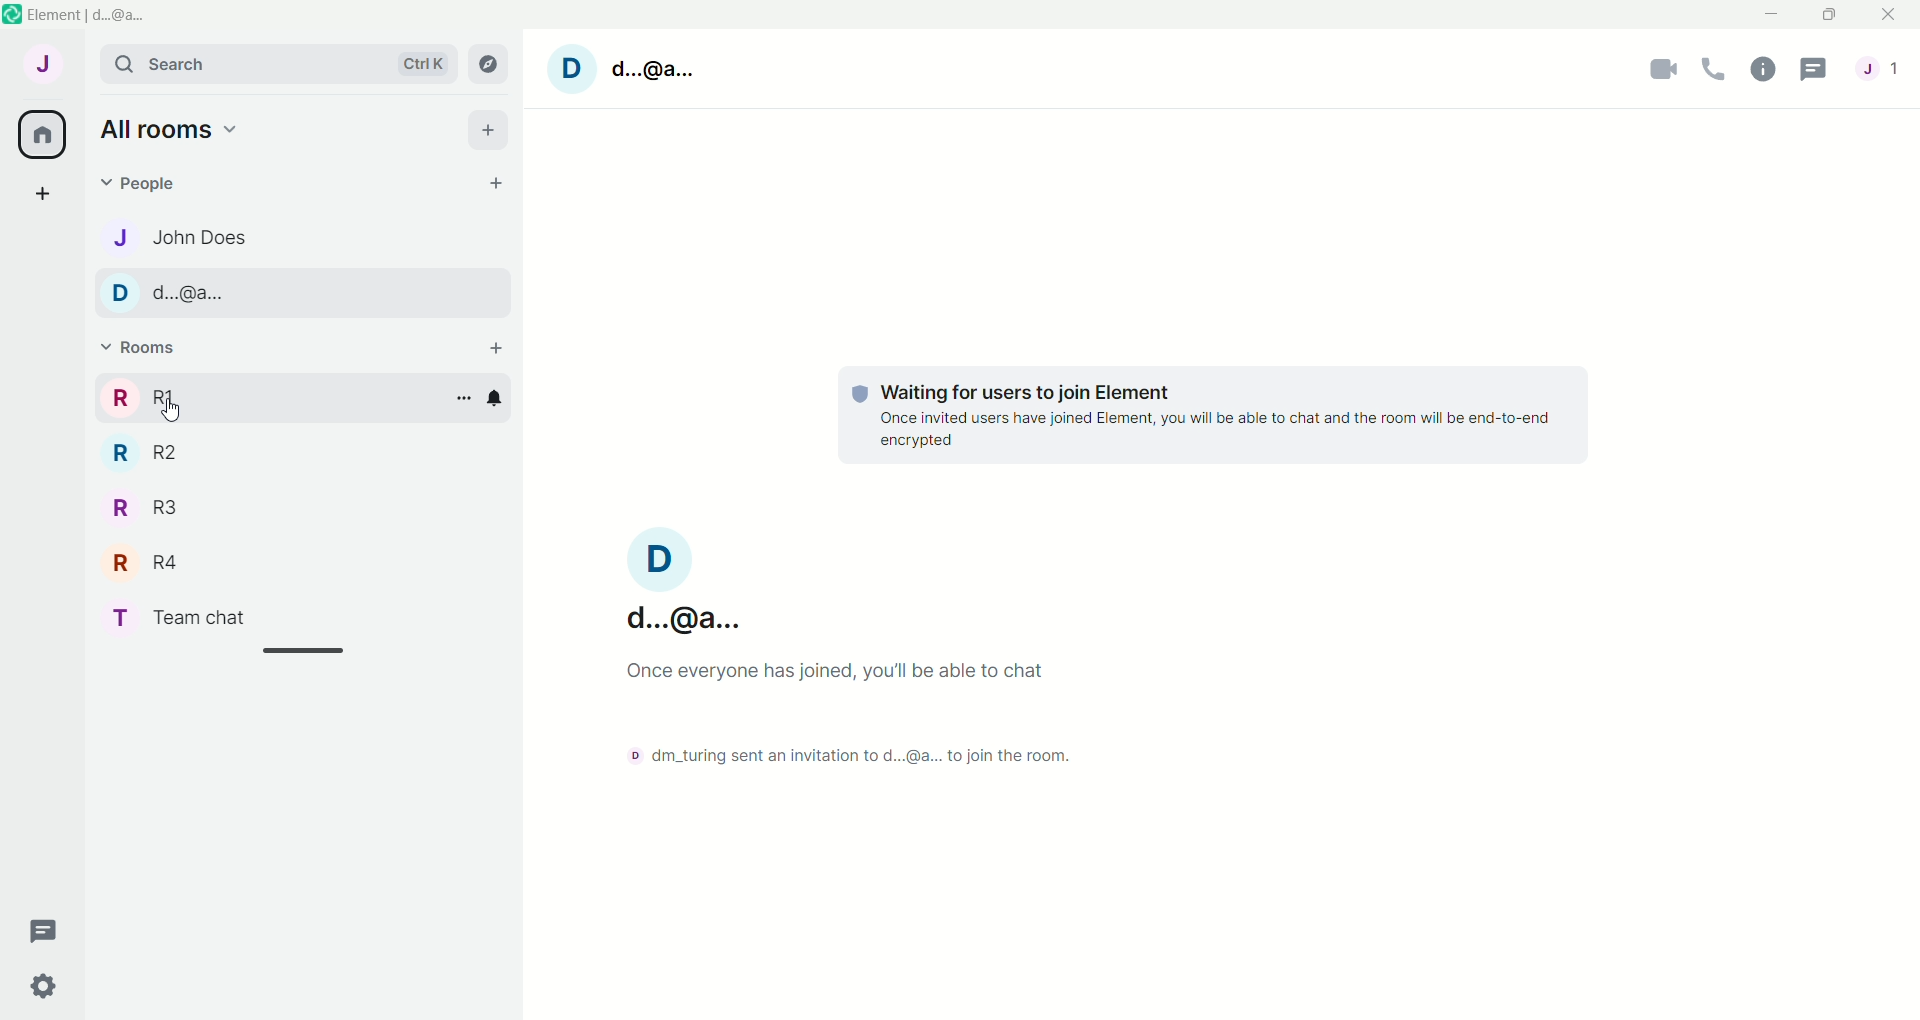 The image size is (1920, 1020). I want to click on all rooms, so click(182, 130).